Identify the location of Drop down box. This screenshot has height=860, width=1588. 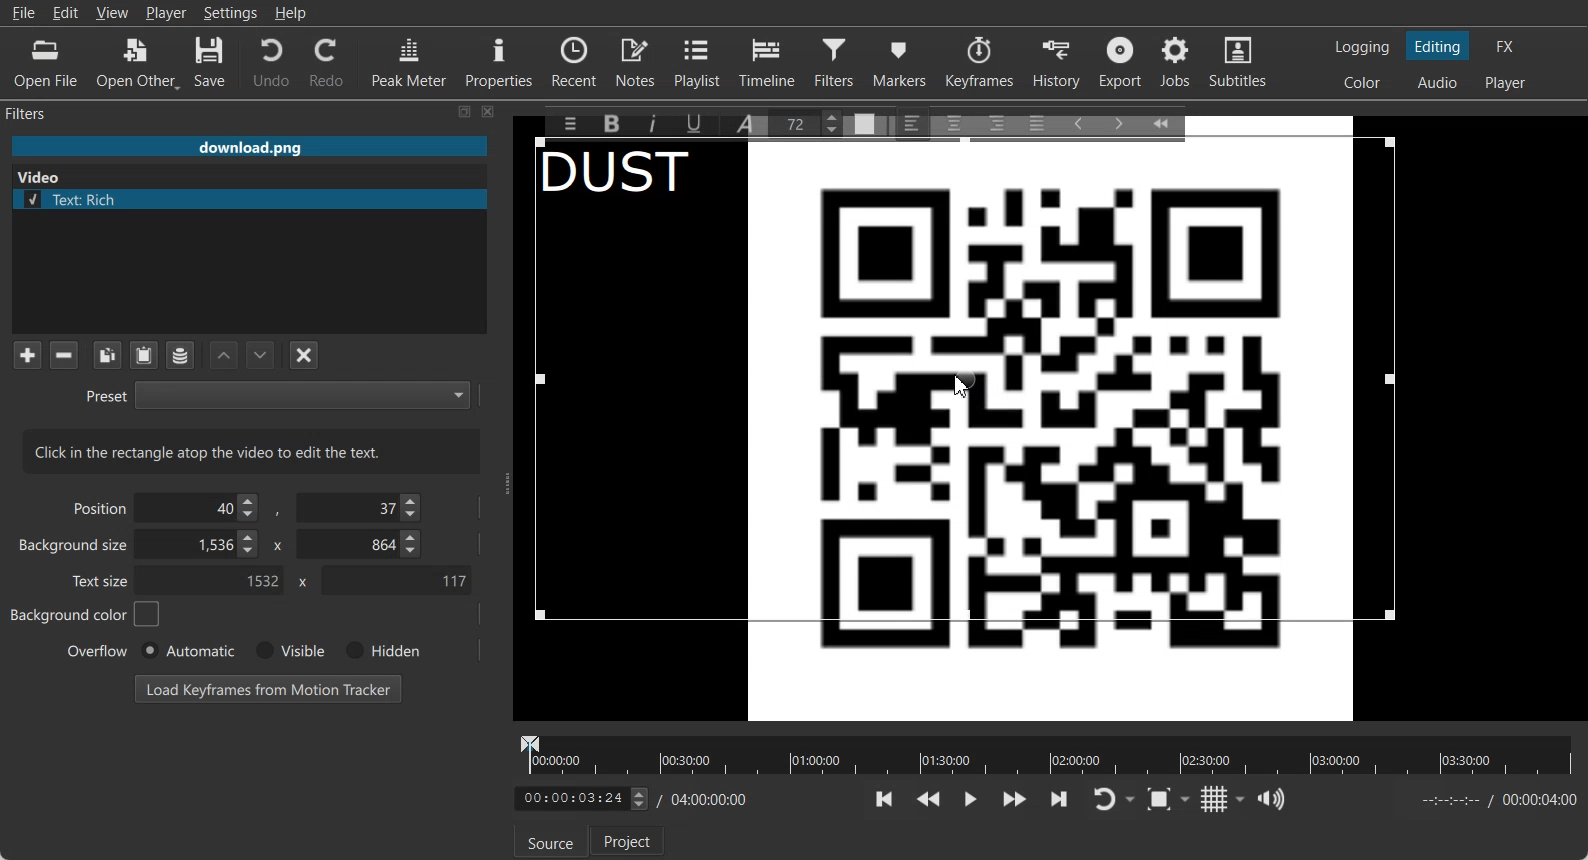
(1241, 799).